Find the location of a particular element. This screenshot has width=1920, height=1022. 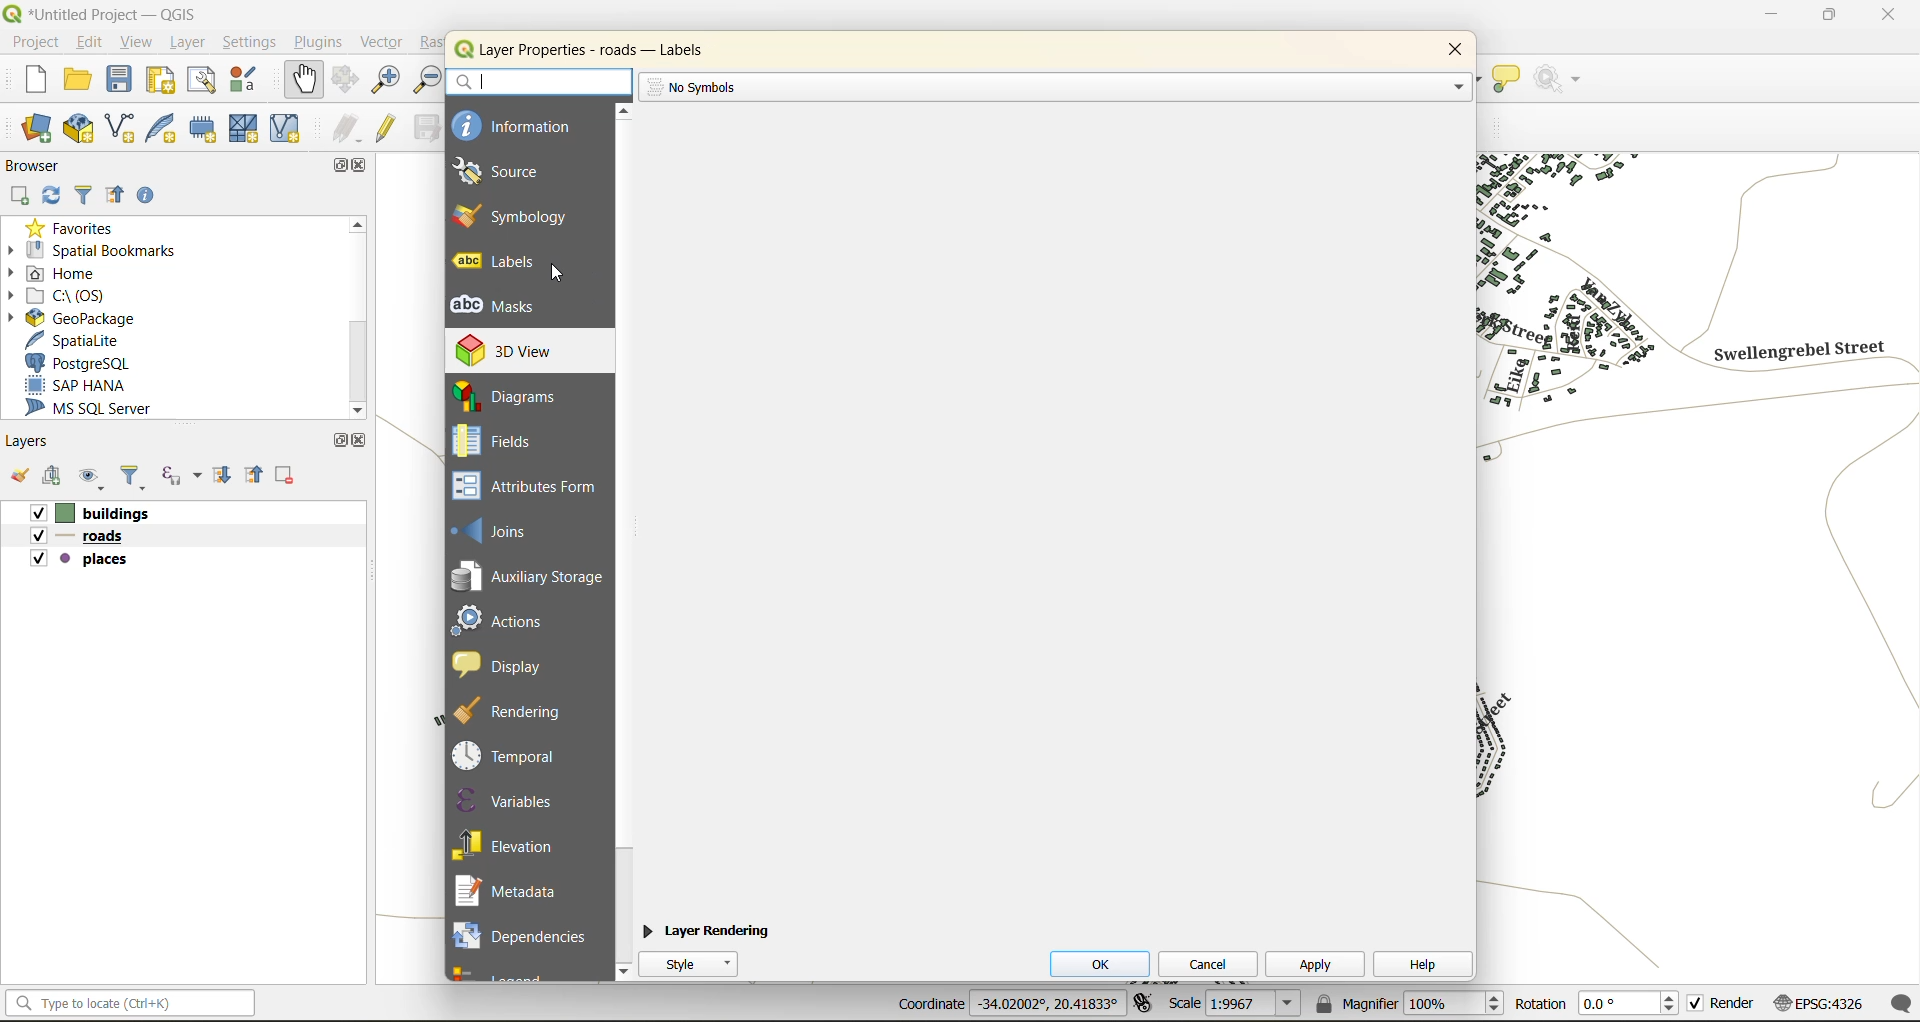

toggle edits is located at coordinates (390, 130).